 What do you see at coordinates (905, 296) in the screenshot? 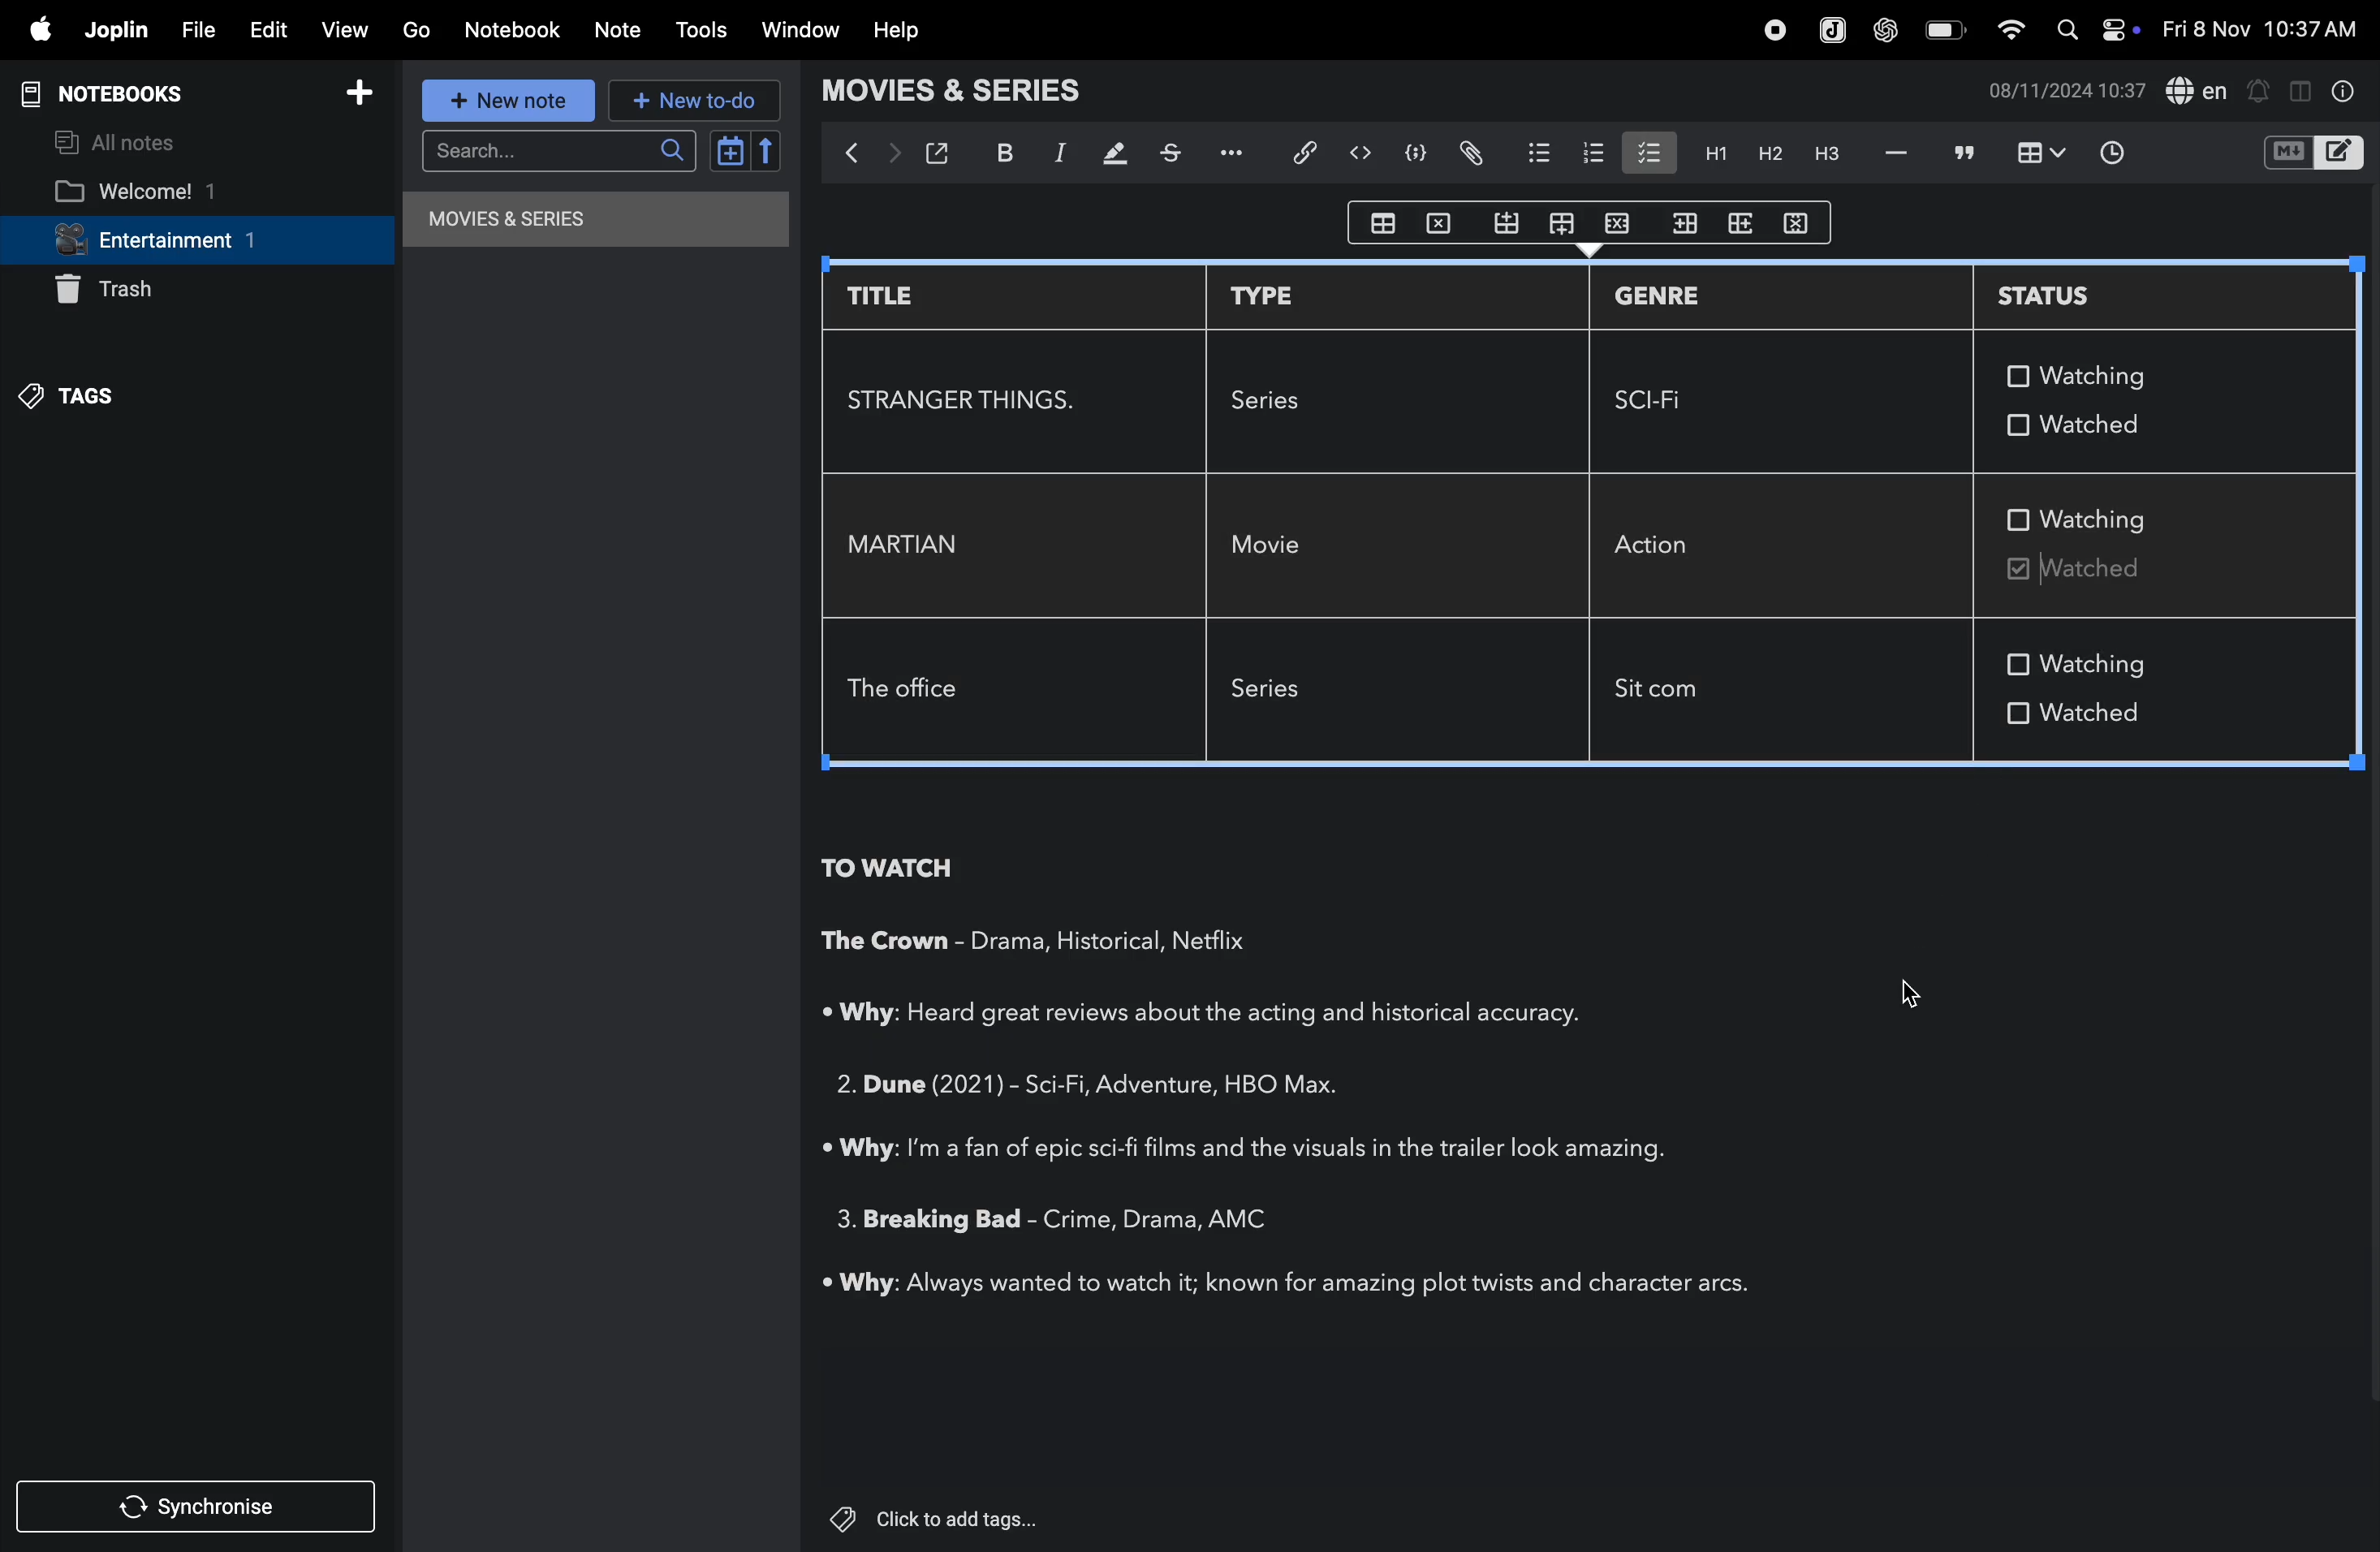
I see `title` at bounding box center [905, 296].